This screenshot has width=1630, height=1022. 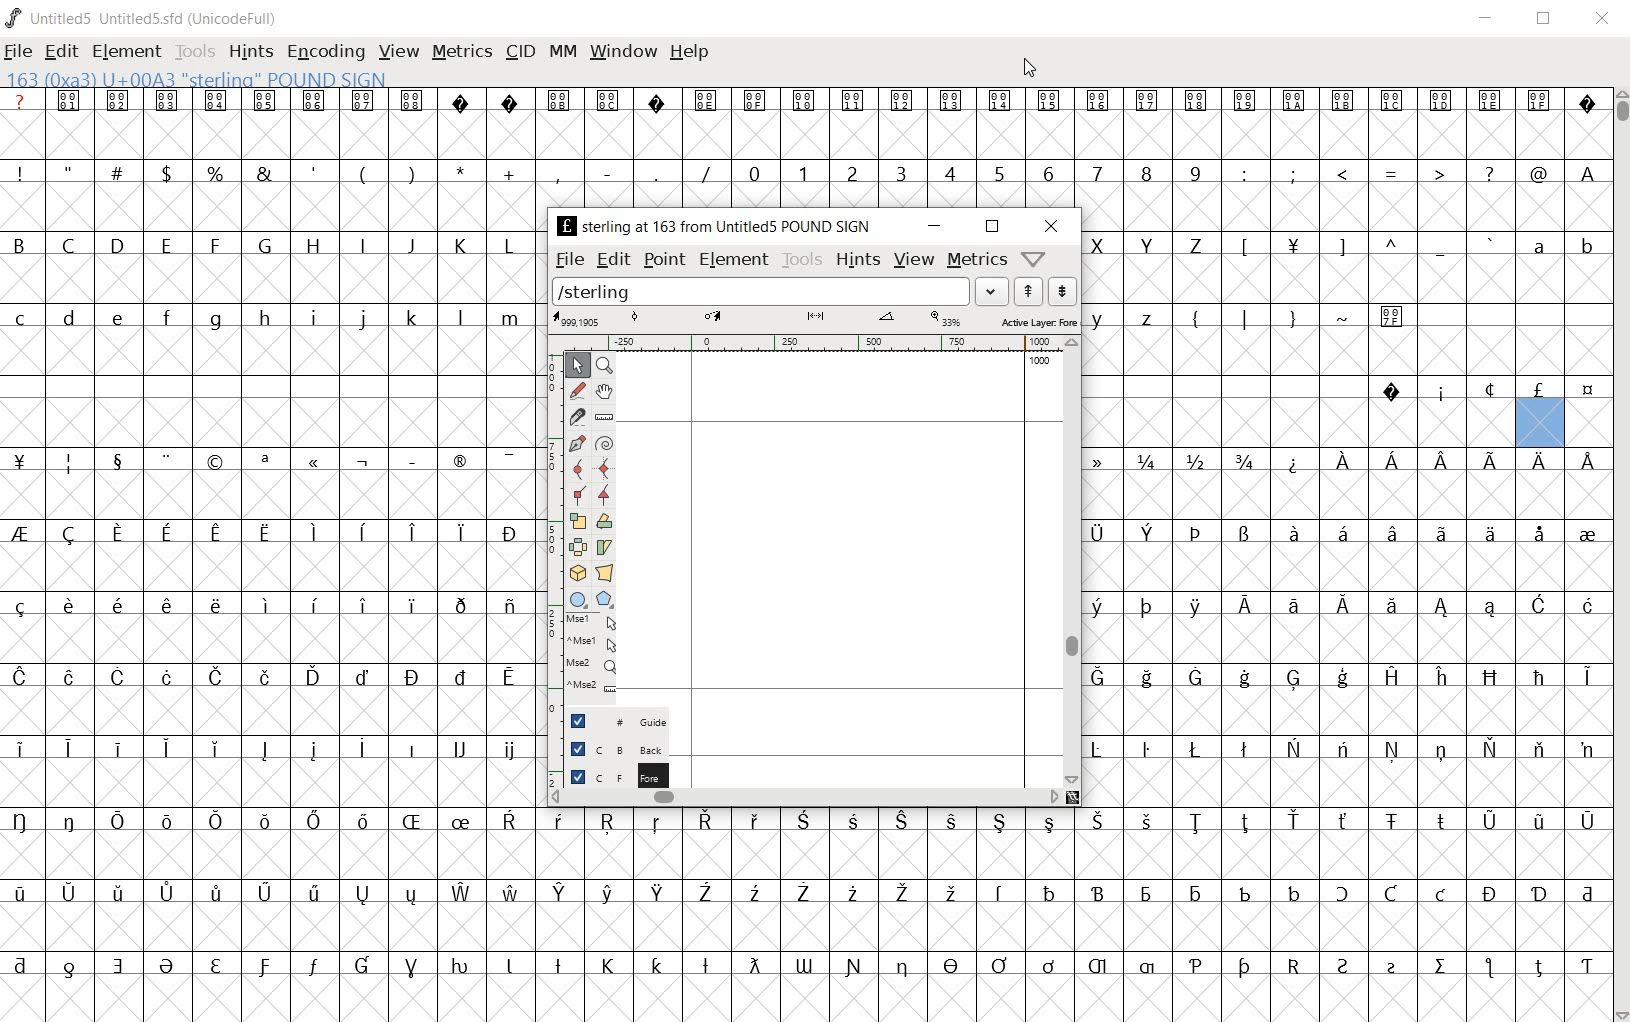 I want to click on K, so click(x=460, y=245).